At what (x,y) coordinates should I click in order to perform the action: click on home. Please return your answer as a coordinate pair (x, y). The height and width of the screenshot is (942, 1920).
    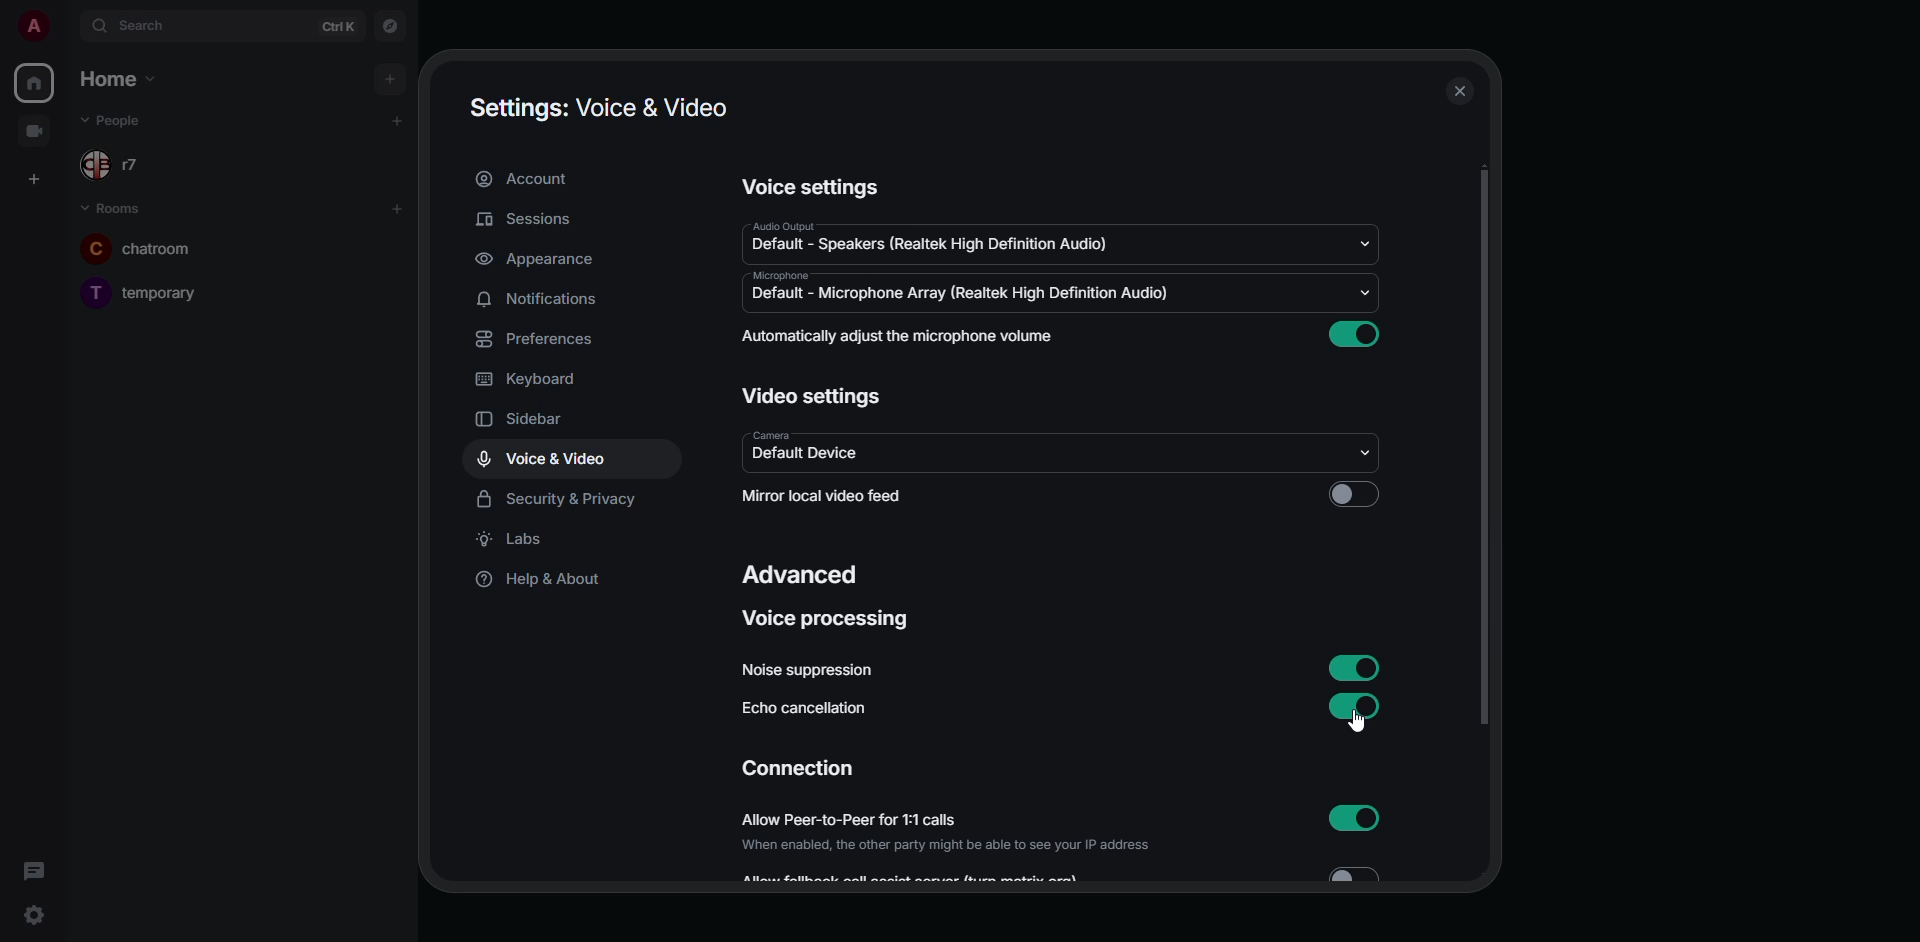
    Looking at the image, I should click on (36, 84).